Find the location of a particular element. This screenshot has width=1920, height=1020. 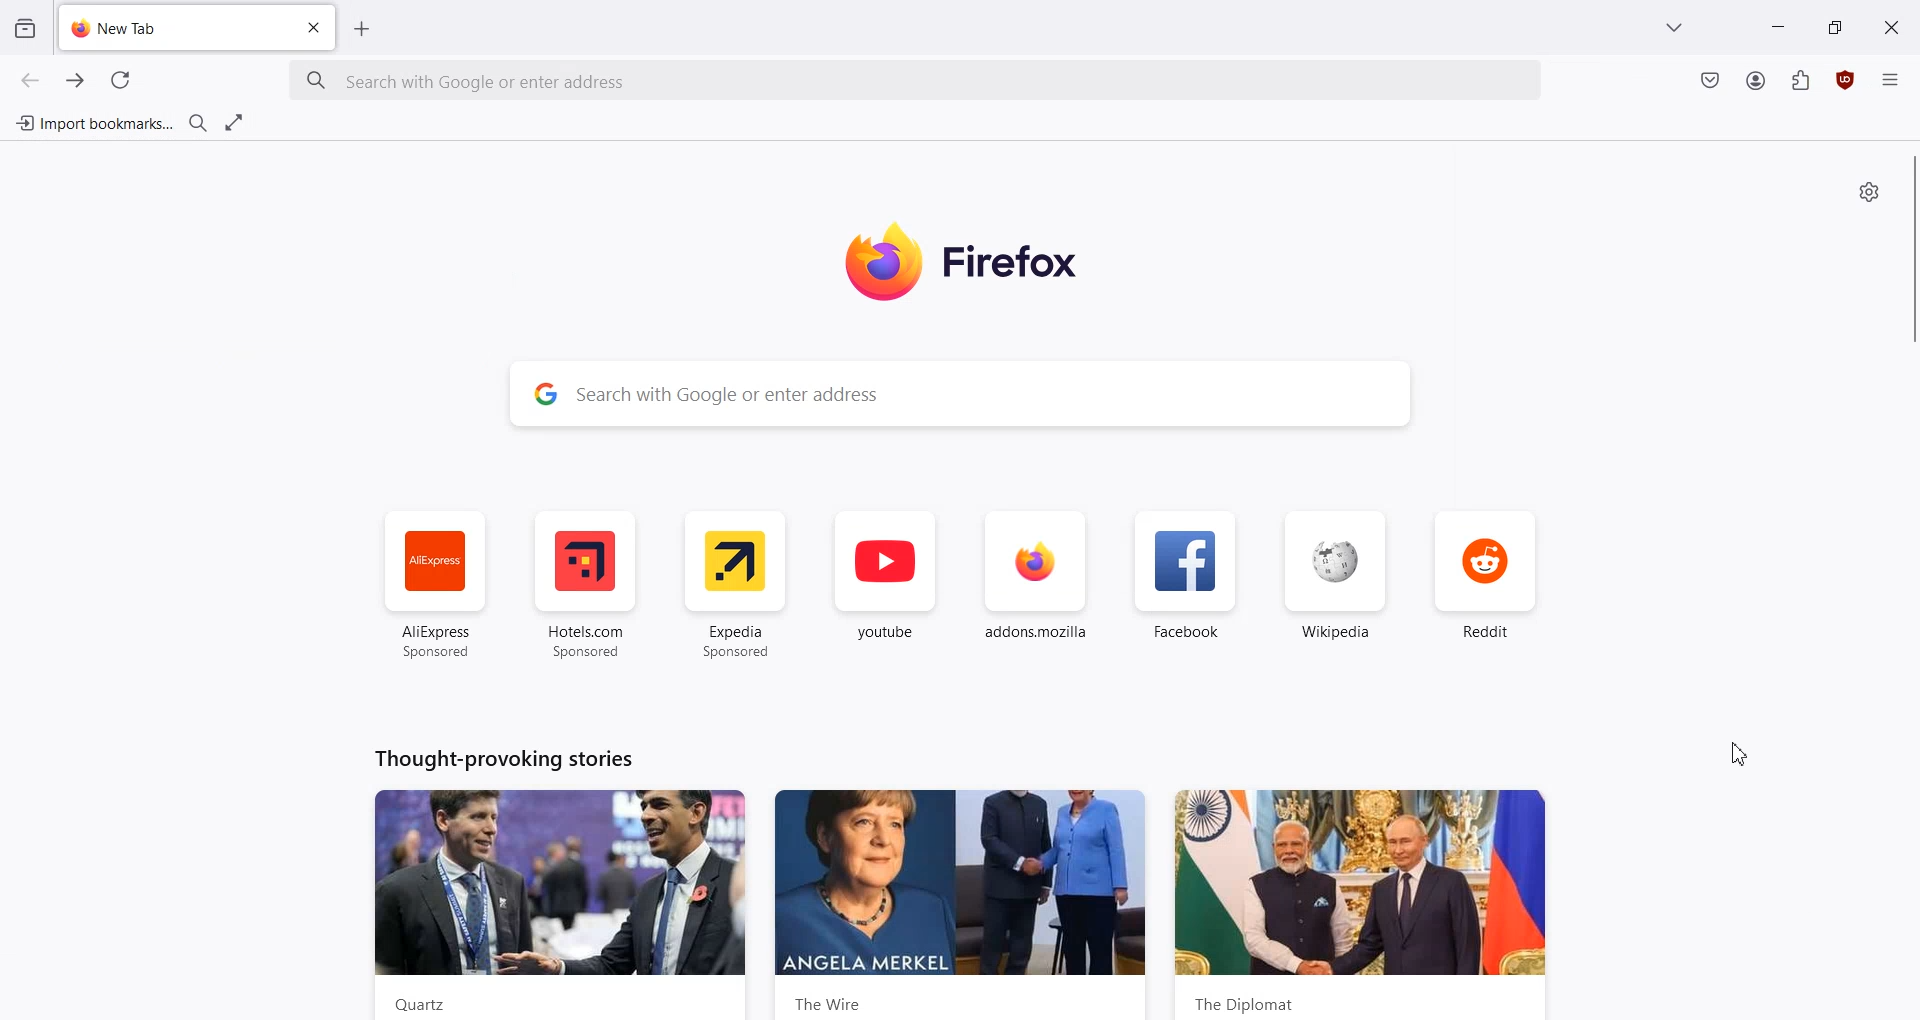

Refresh is located at coordinates (121, 80).